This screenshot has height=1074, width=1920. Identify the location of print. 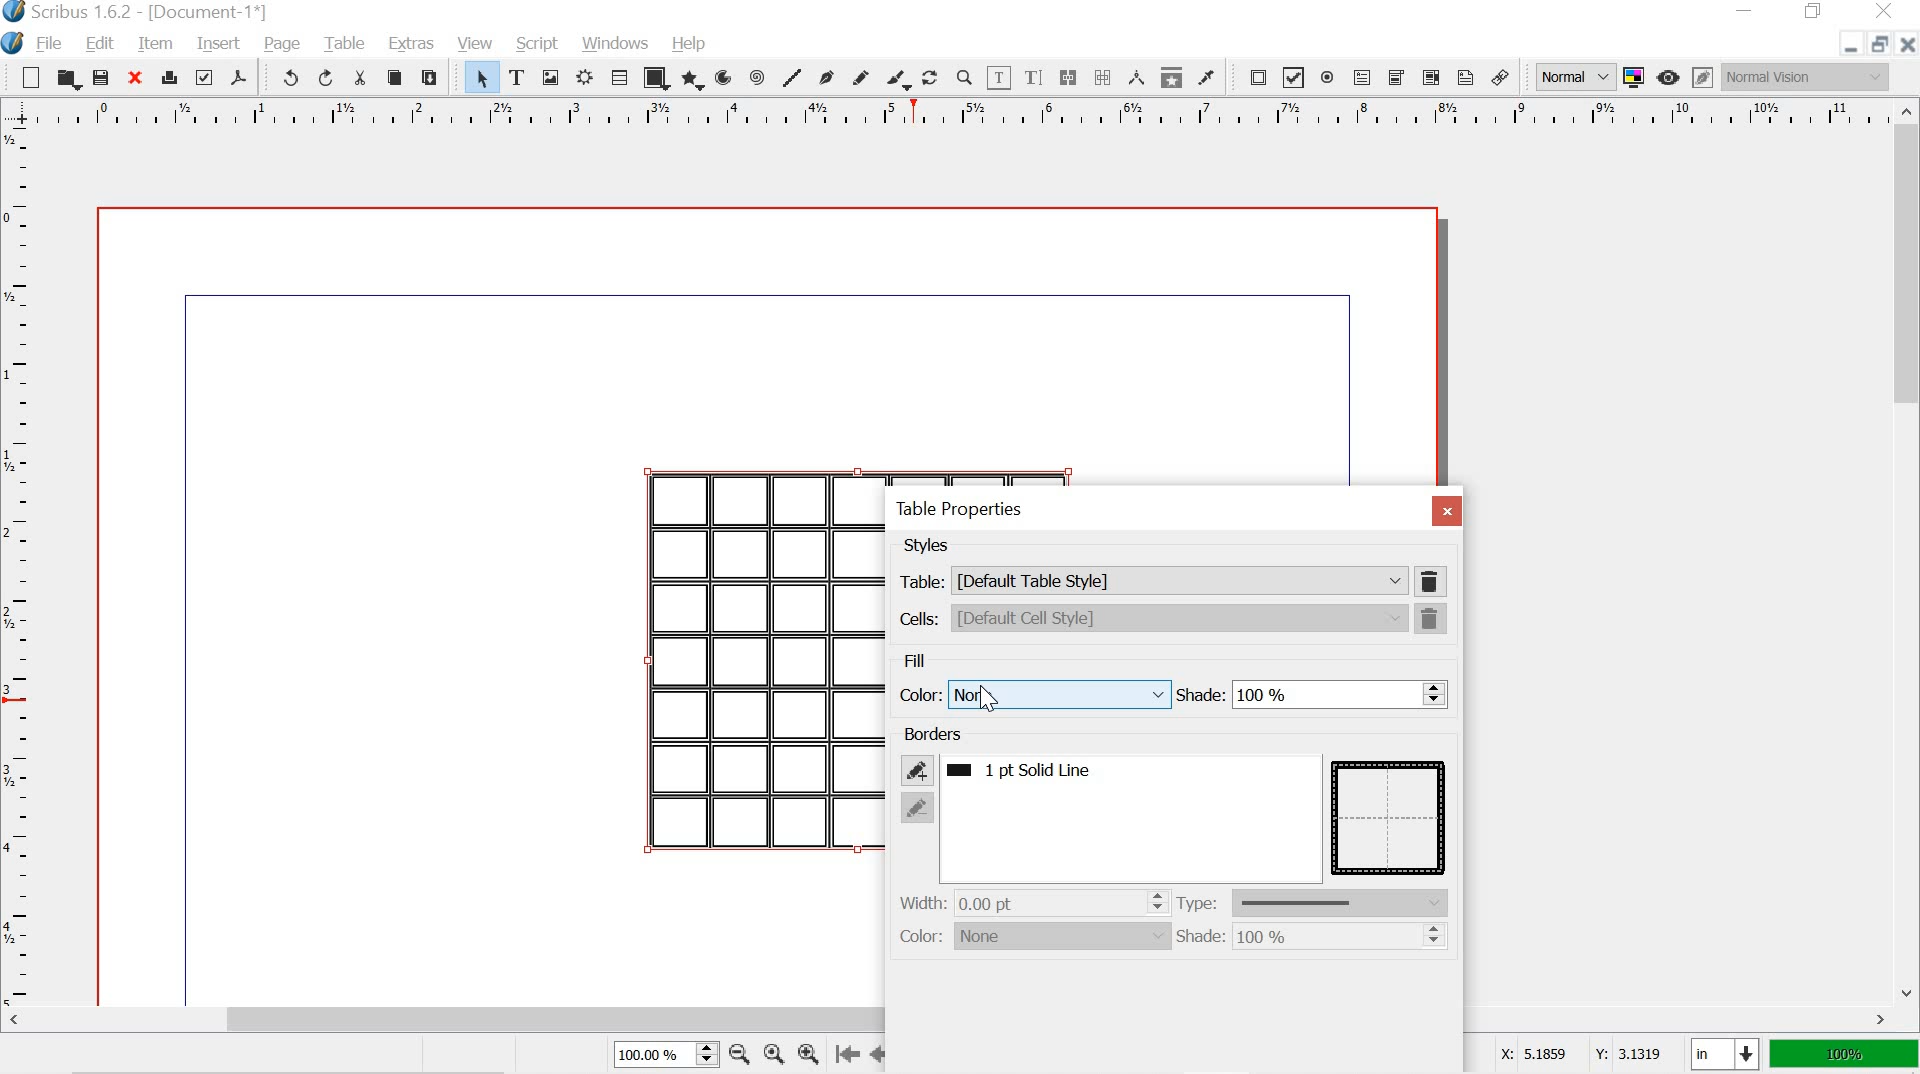
(170, 79).